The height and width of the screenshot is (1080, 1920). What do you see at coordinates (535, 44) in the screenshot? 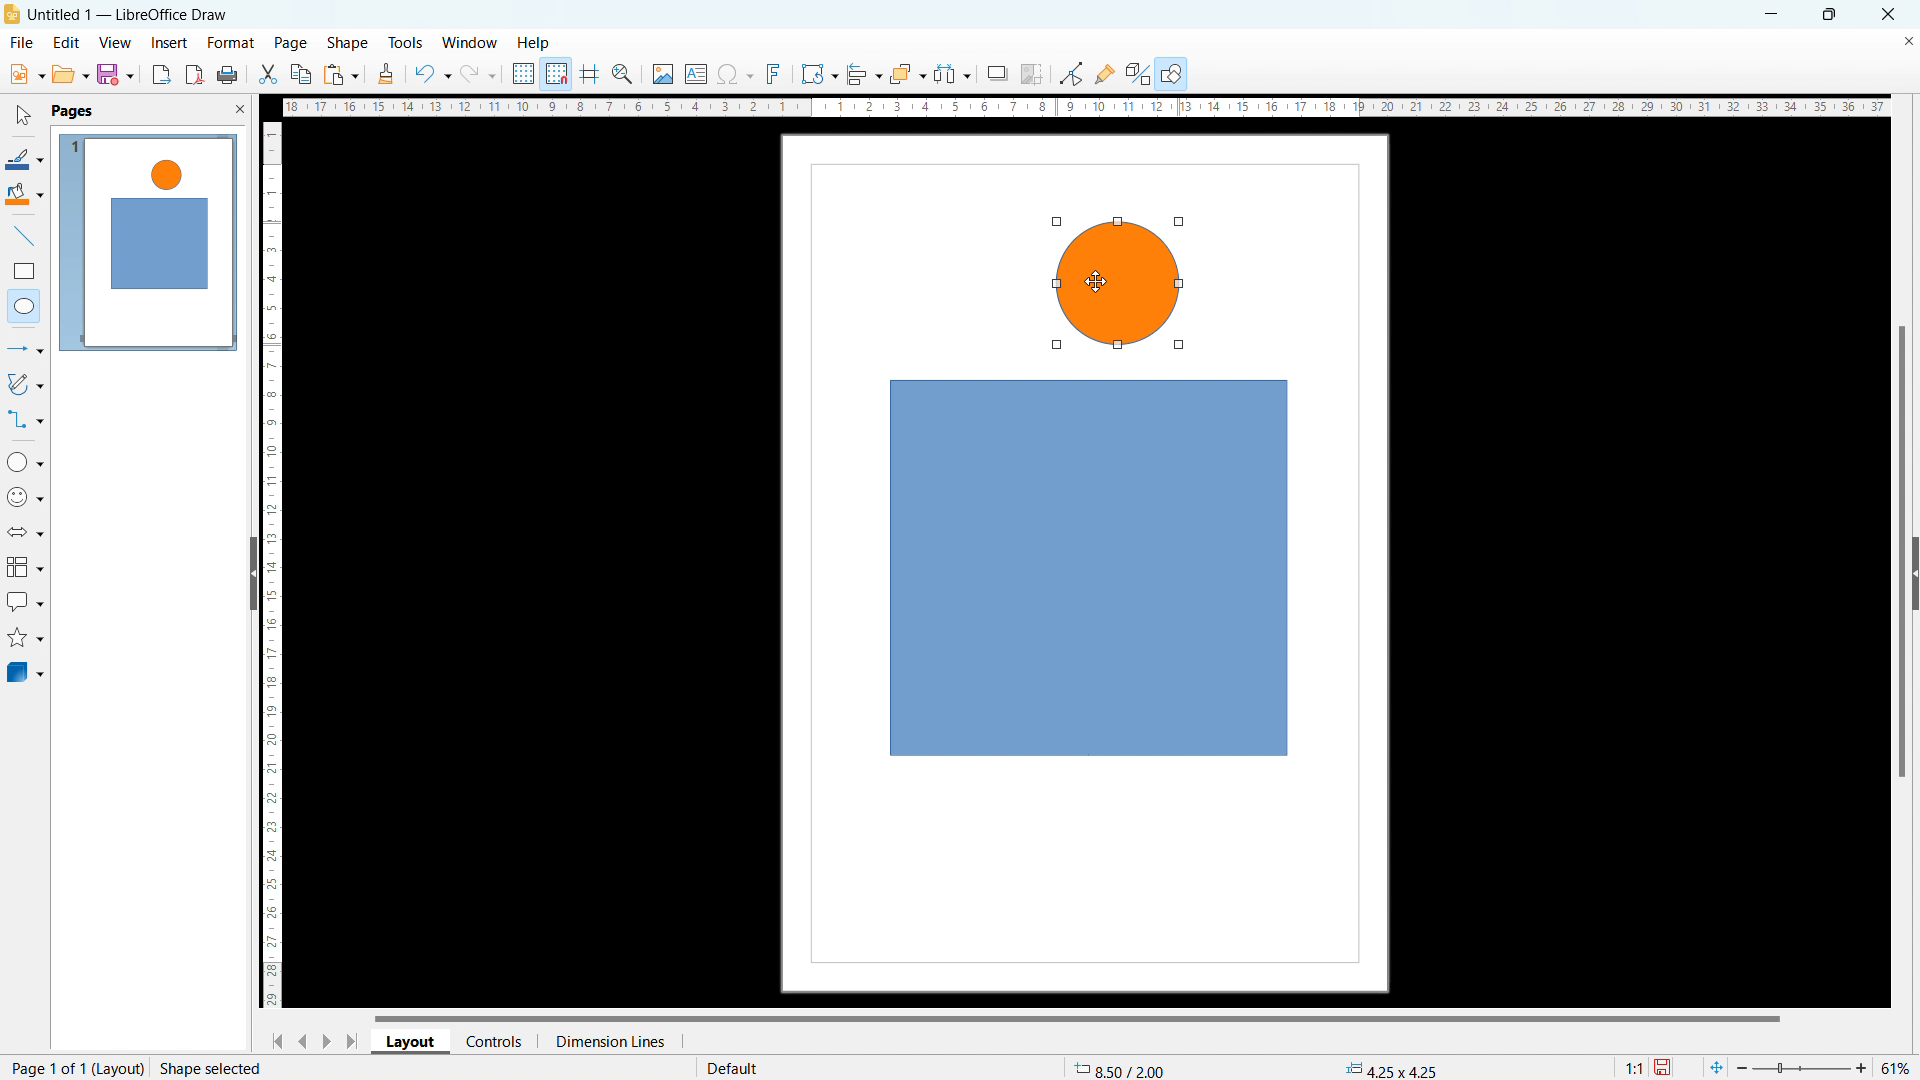
I see `help` at bounding box center [535, 44].